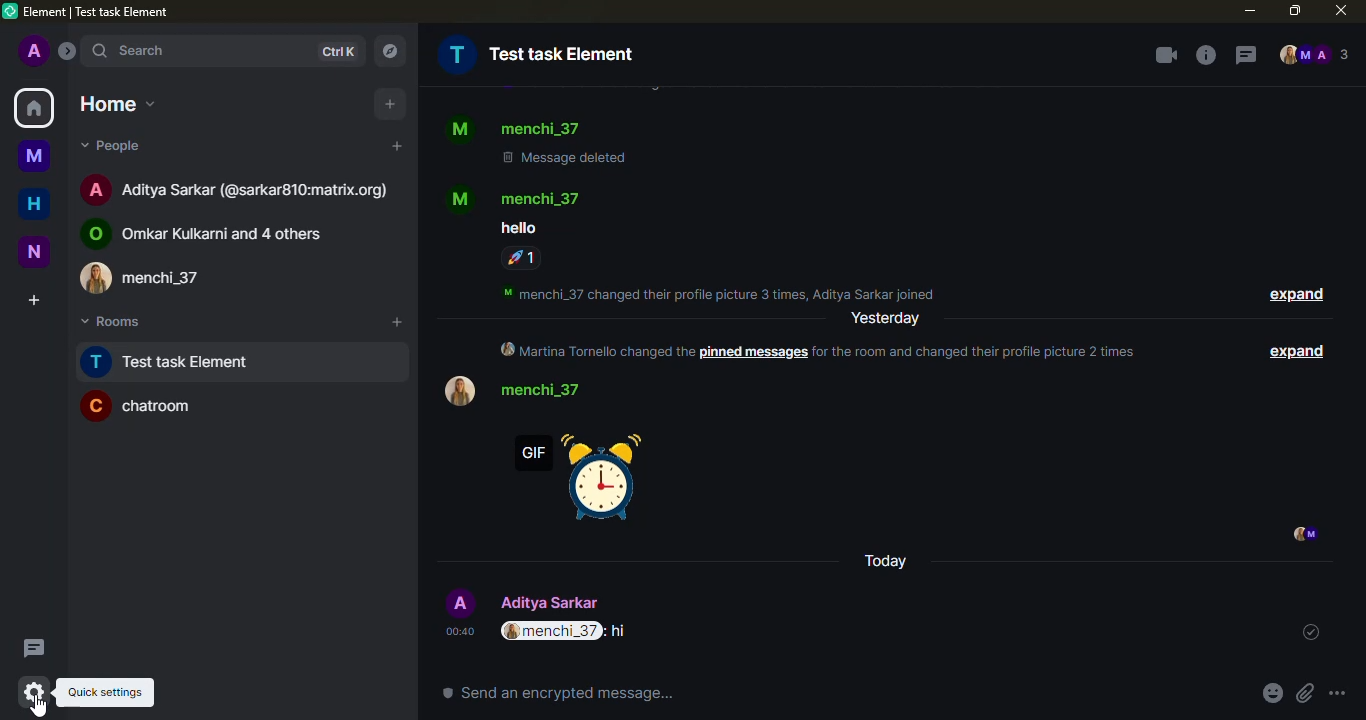 The width and height of the screenshot is (1366, 720). What do you see at coordinates (1302, 536) in the screenshot?
I see `seen` at bounding box center [1302, 536].